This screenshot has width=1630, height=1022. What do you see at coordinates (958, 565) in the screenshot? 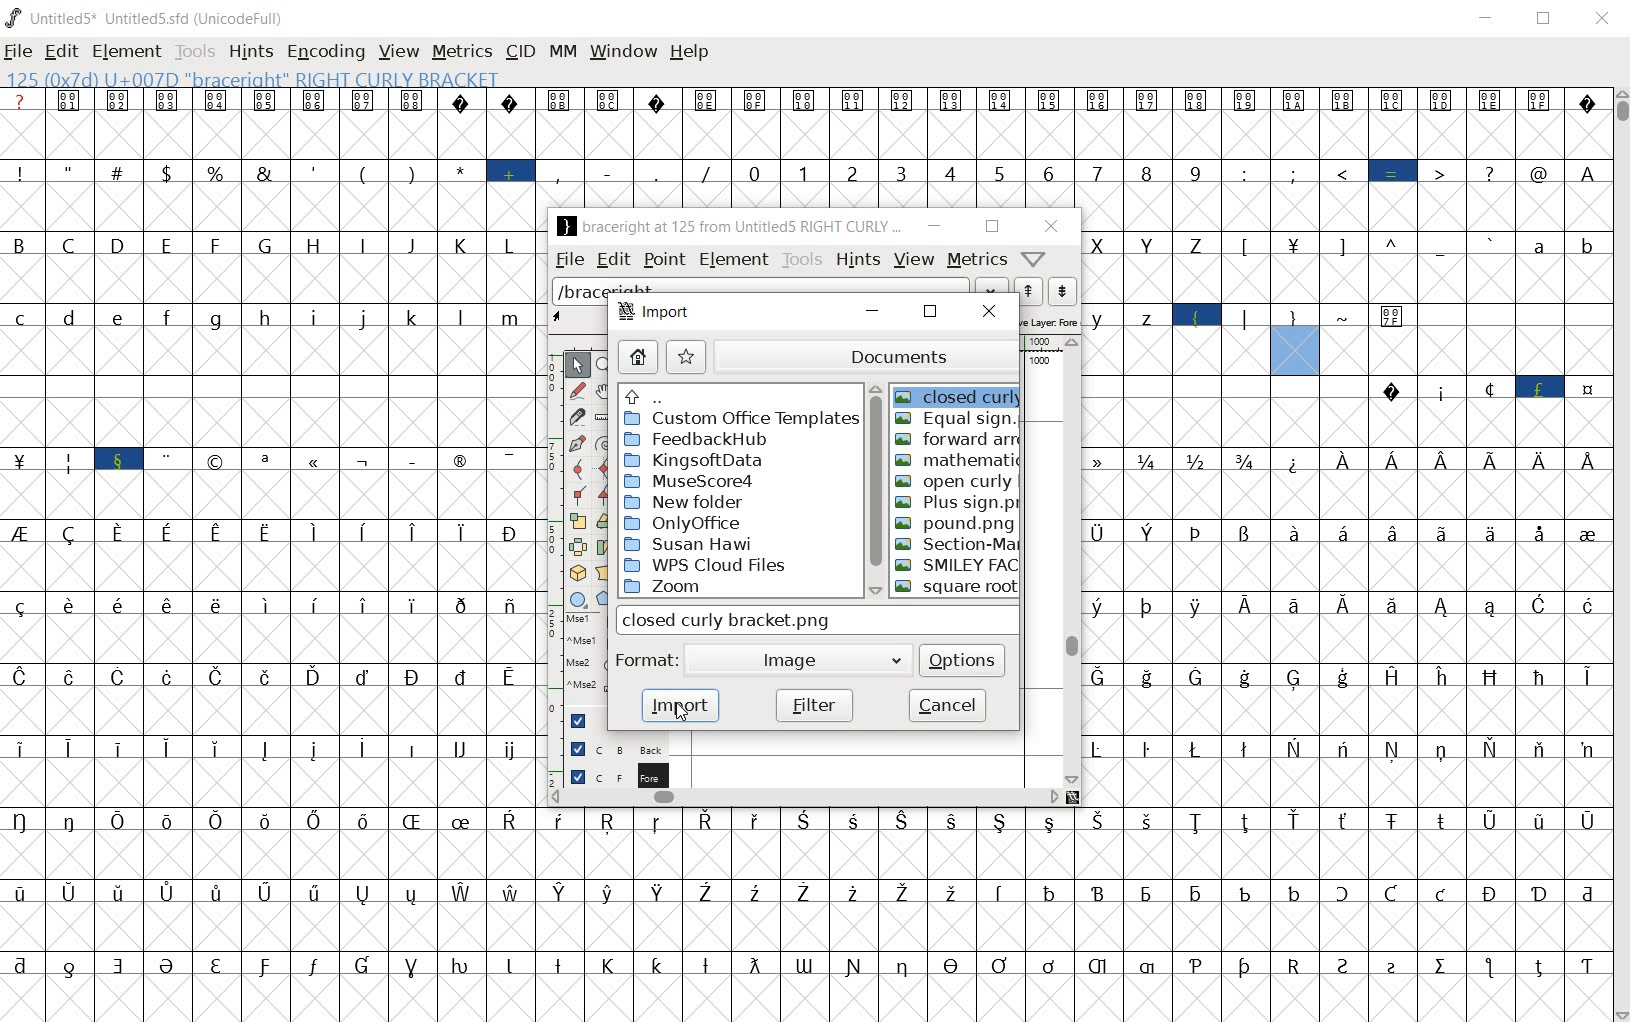
I see `smiley face` at bounding box center [958, 565].